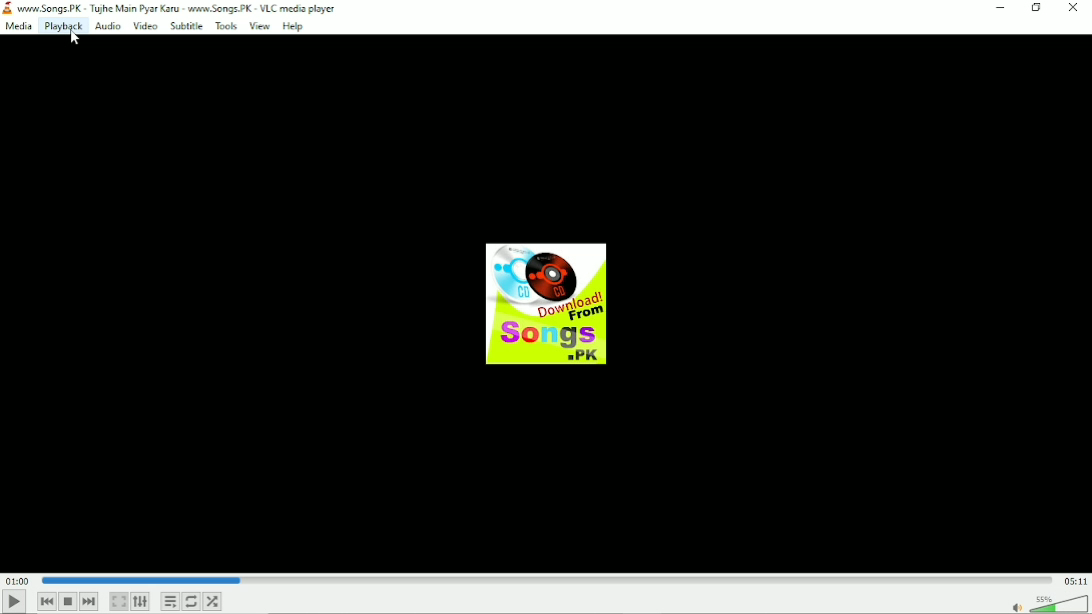  I want to click on Elapsed time, so click(17, 580).